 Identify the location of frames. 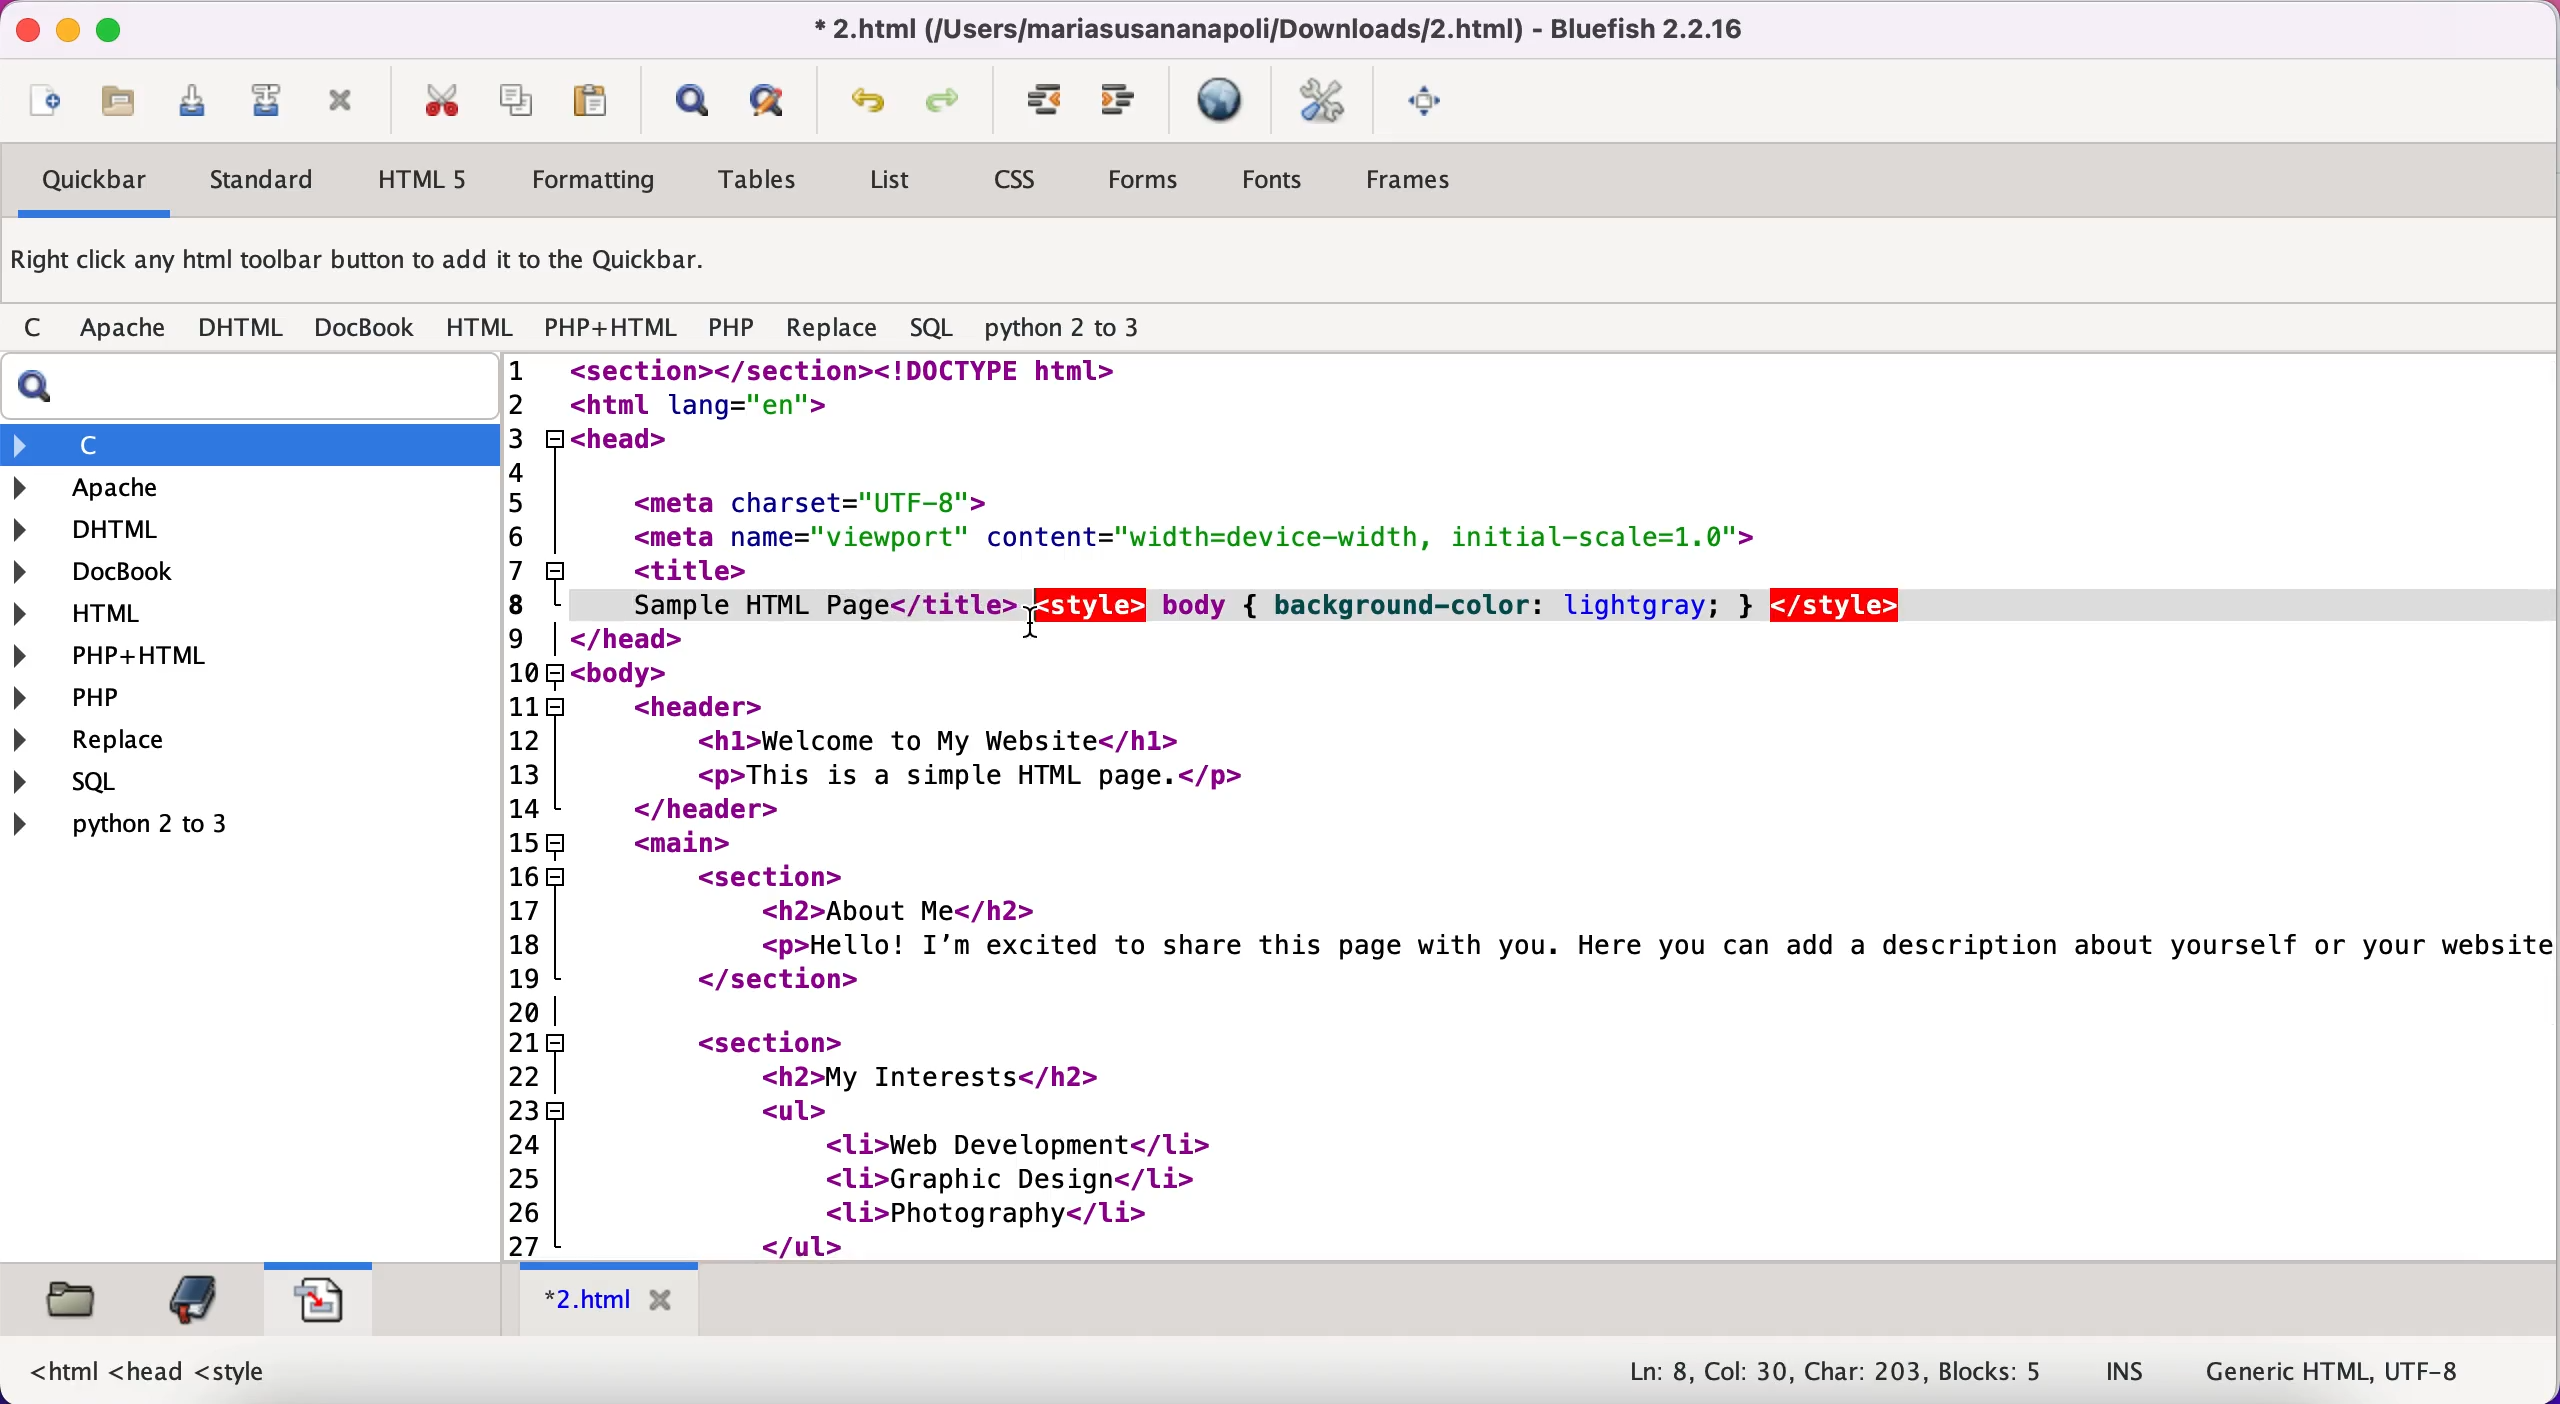
(1414, 180).